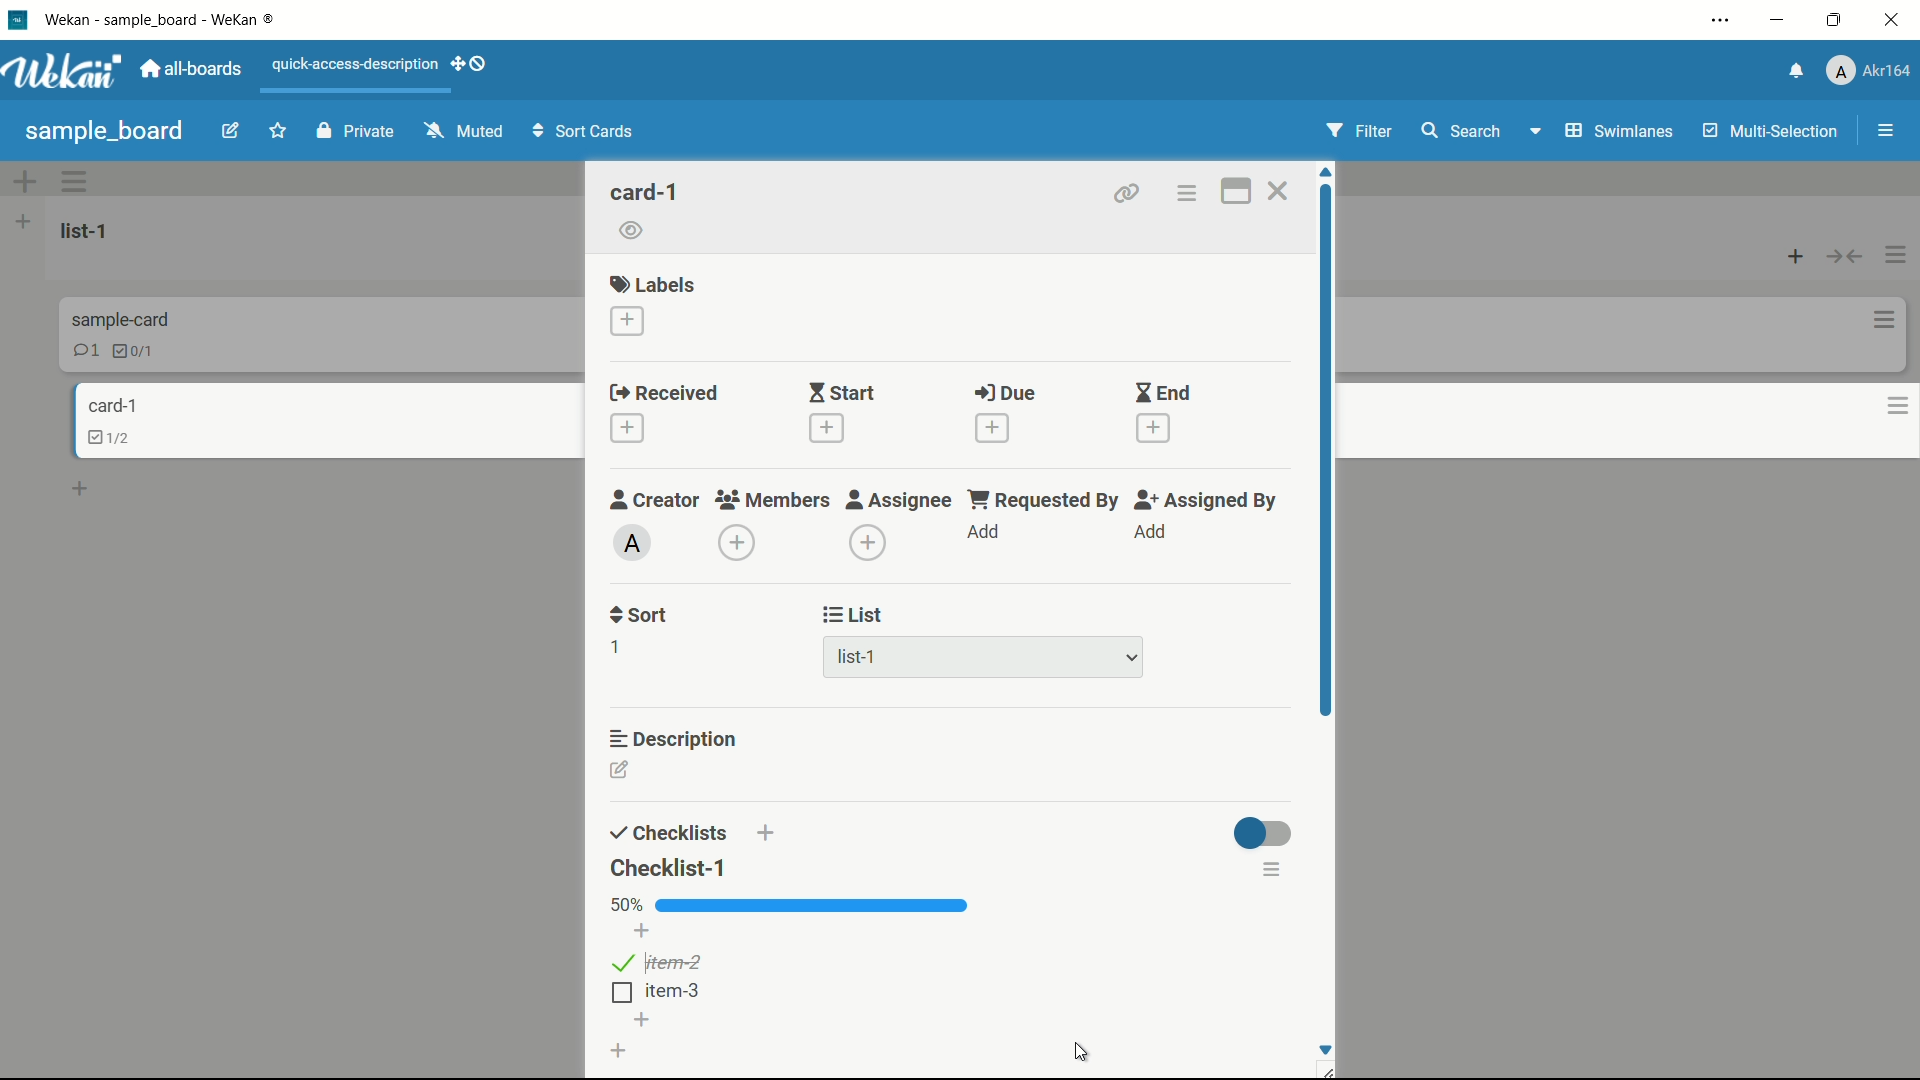  I want to click on list actions, so click(1895, 254).